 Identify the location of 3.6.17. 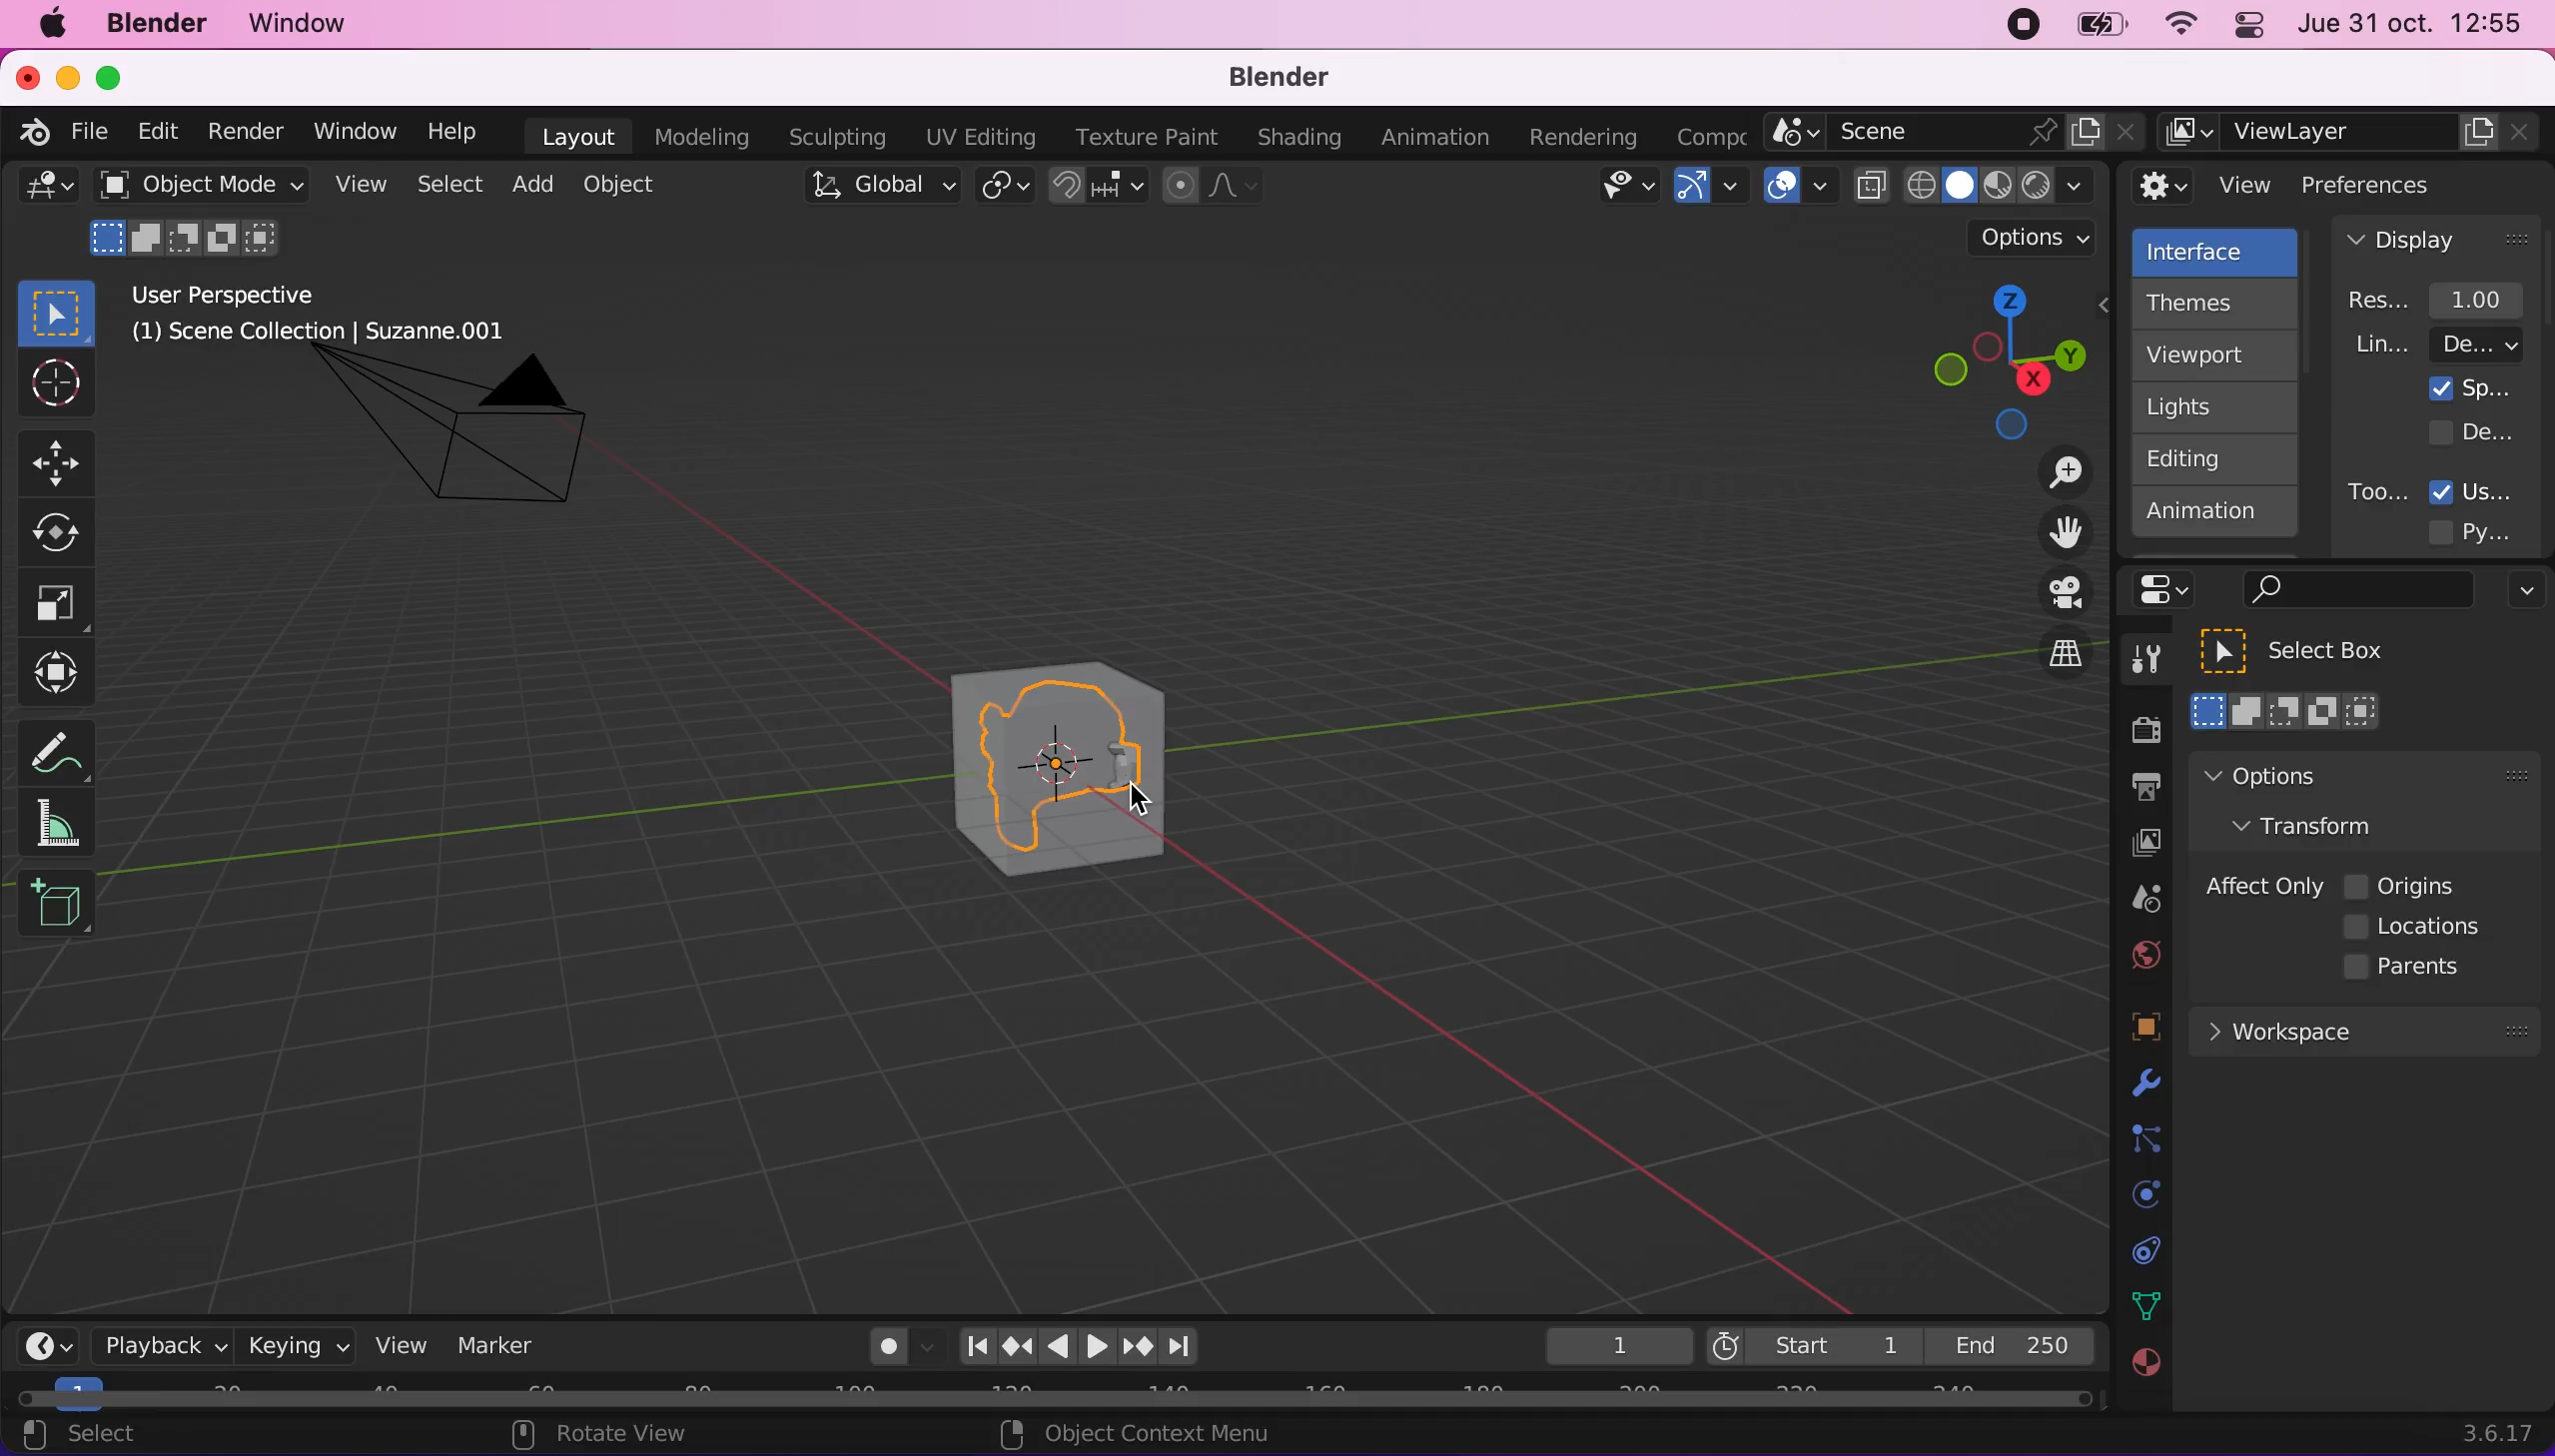
(2503, 1433).